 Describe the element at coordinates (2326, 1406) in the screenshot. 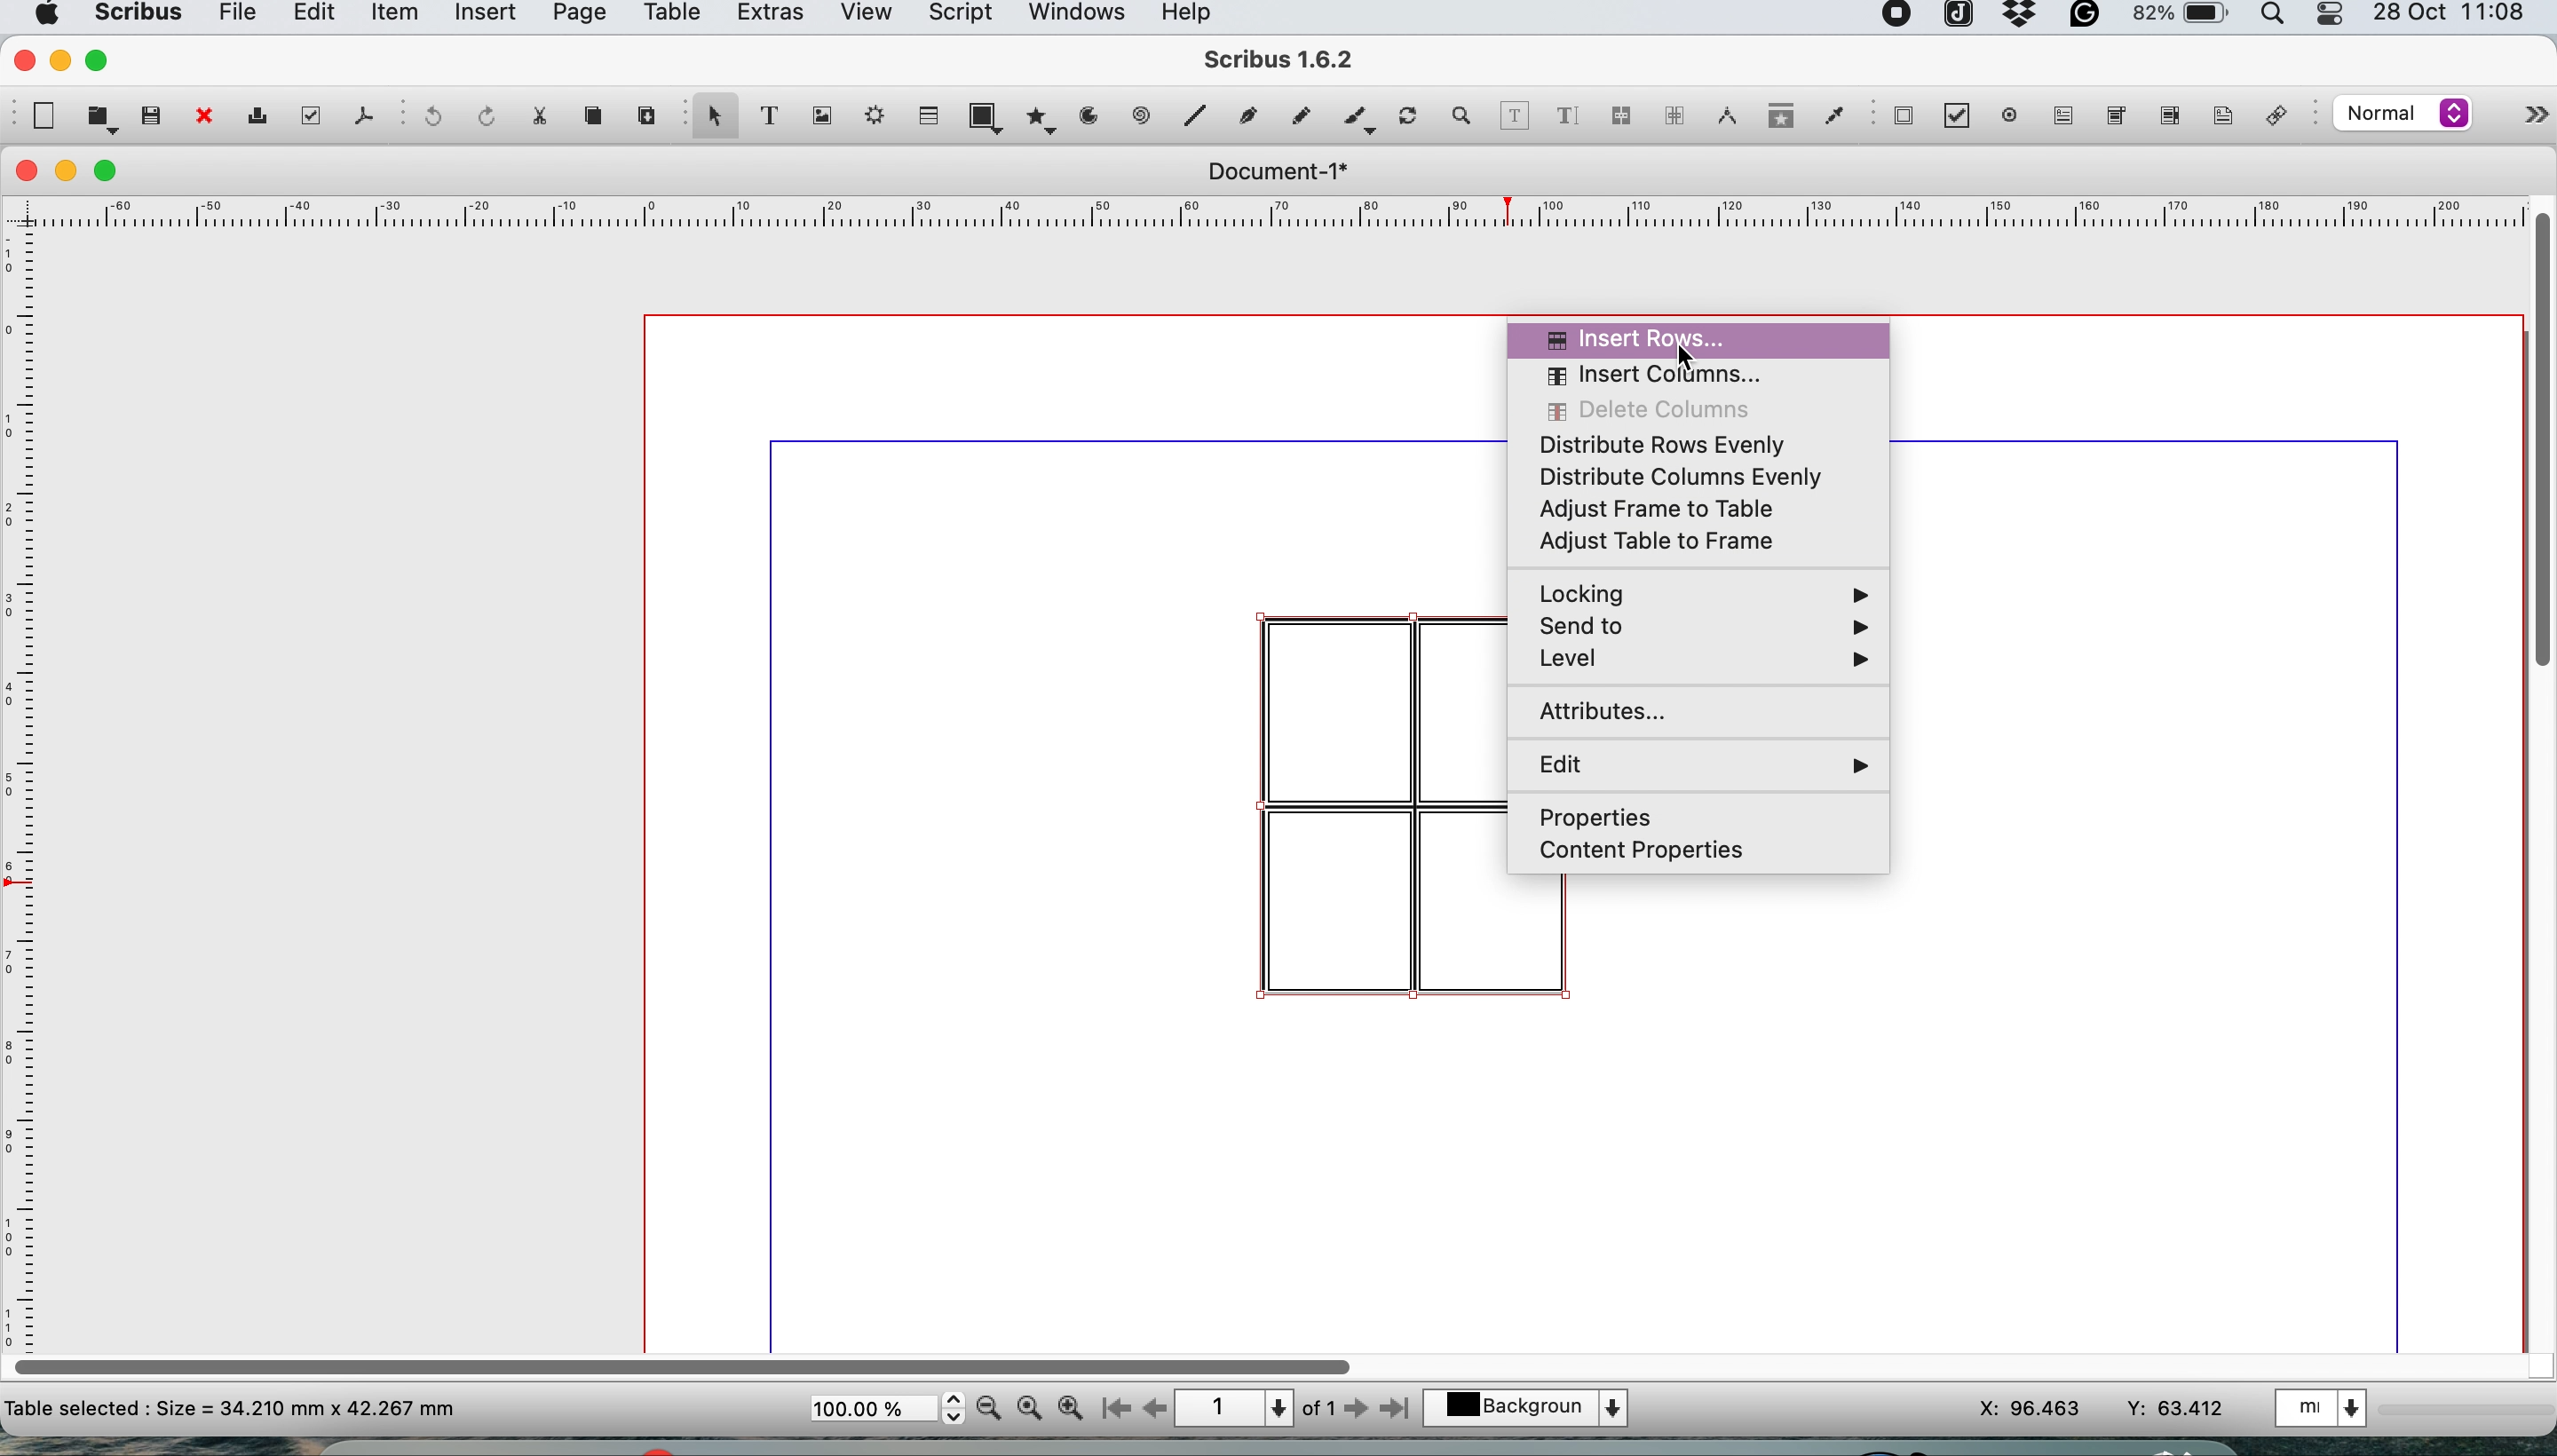

I see `select the current unit` at that location.